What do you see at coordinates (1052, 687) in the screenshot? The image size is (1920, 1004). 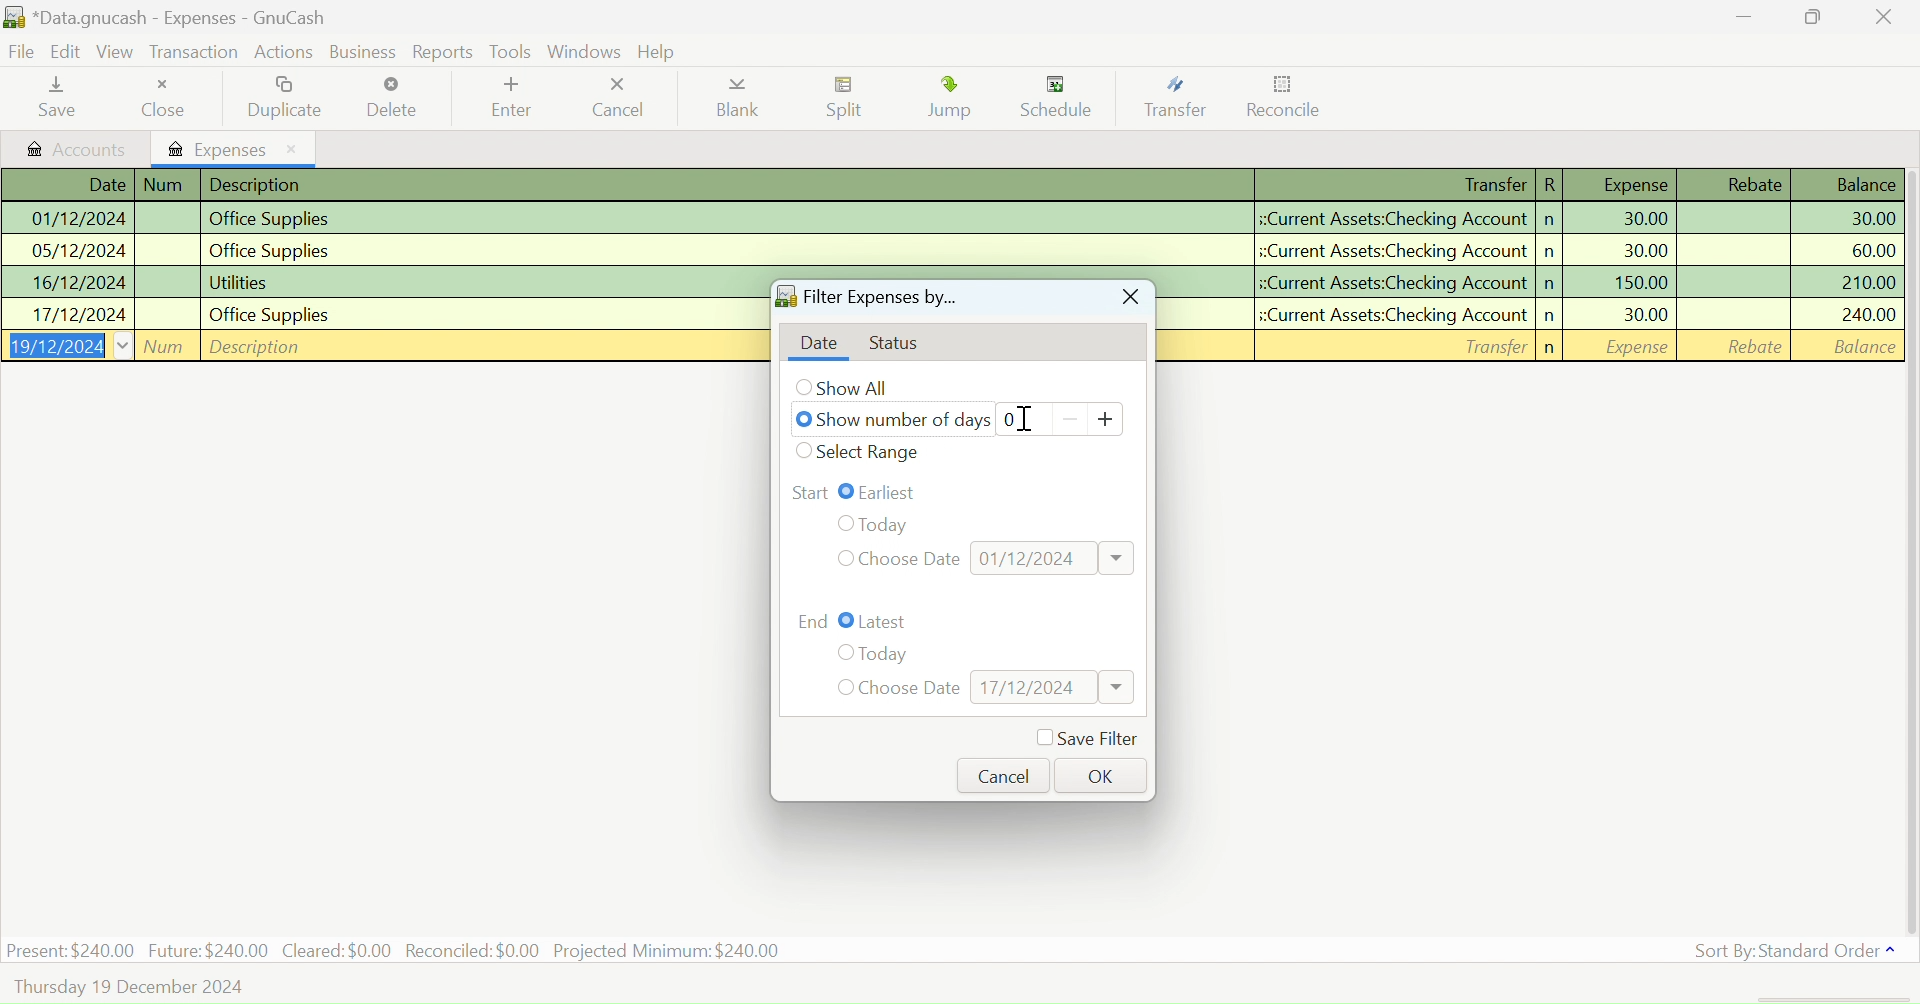 I see `Date Input` at bounding box center [1052, 687].